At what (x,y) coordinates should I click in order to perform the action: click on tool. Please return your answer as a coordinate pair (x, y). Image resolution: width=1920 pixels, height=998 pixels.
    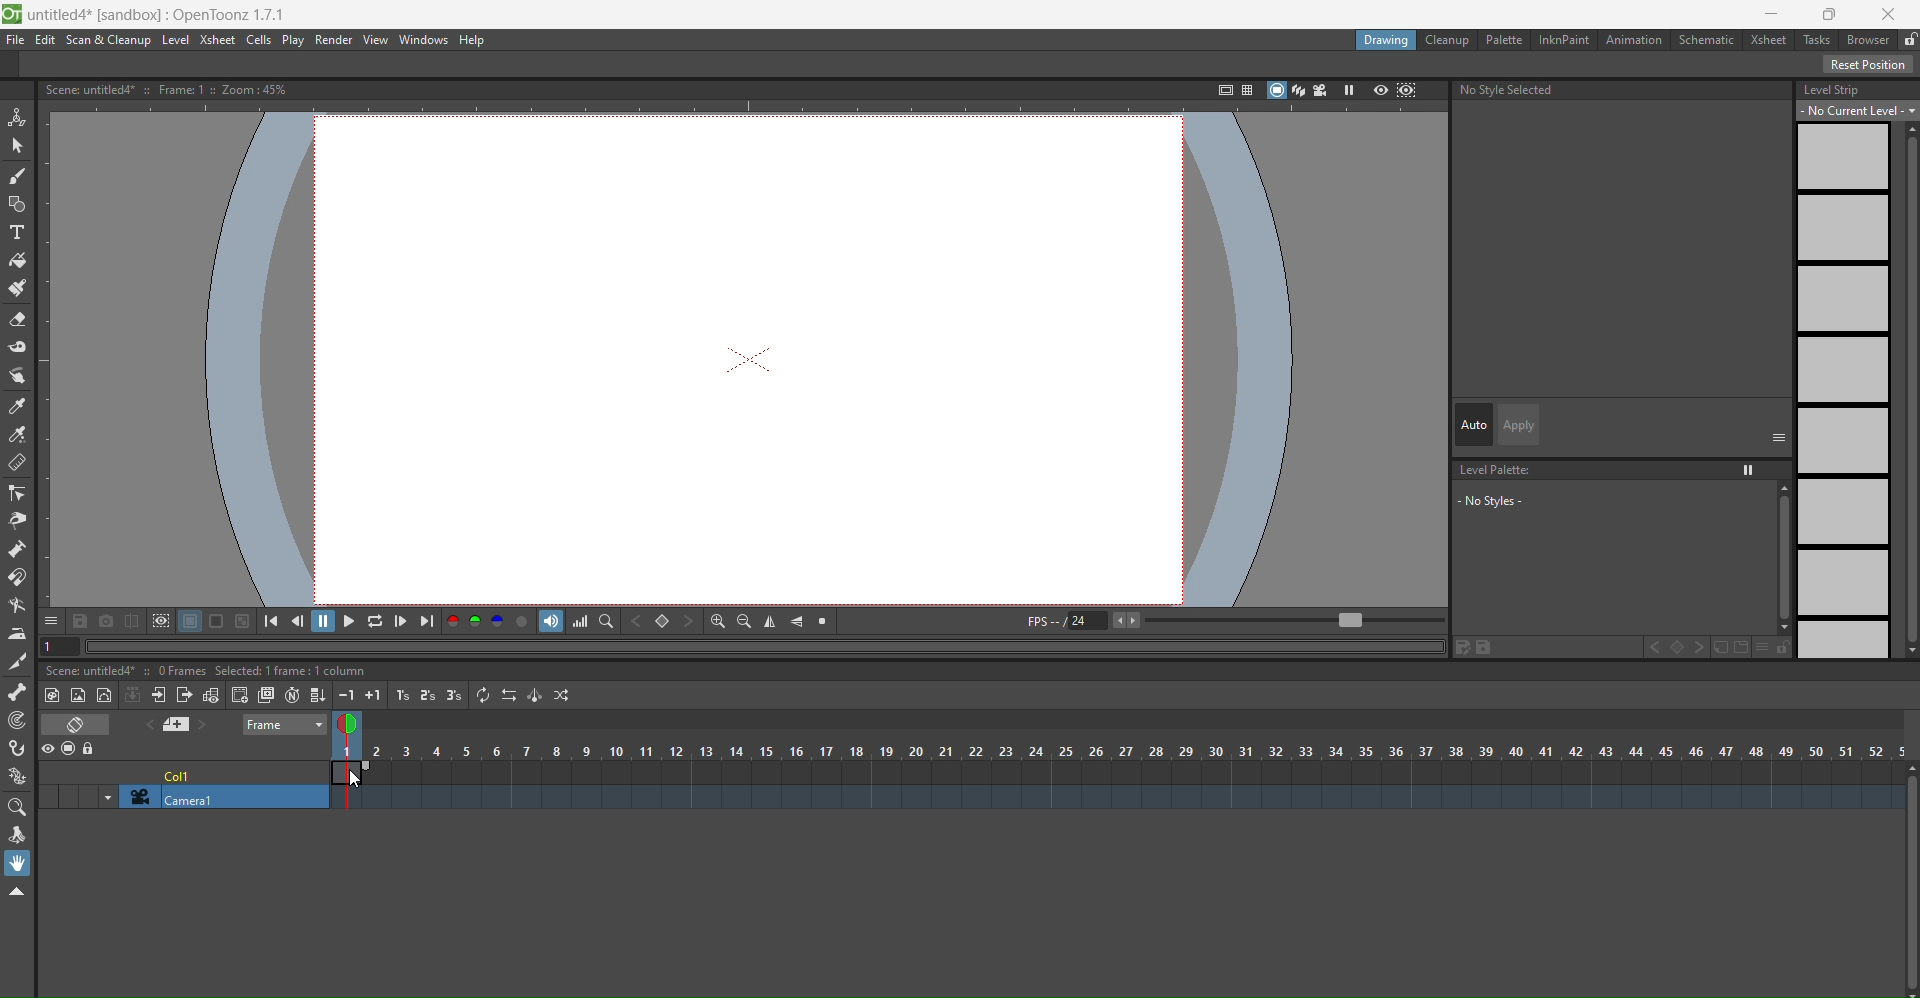
    Looking at the image, I should click on (106, 619).